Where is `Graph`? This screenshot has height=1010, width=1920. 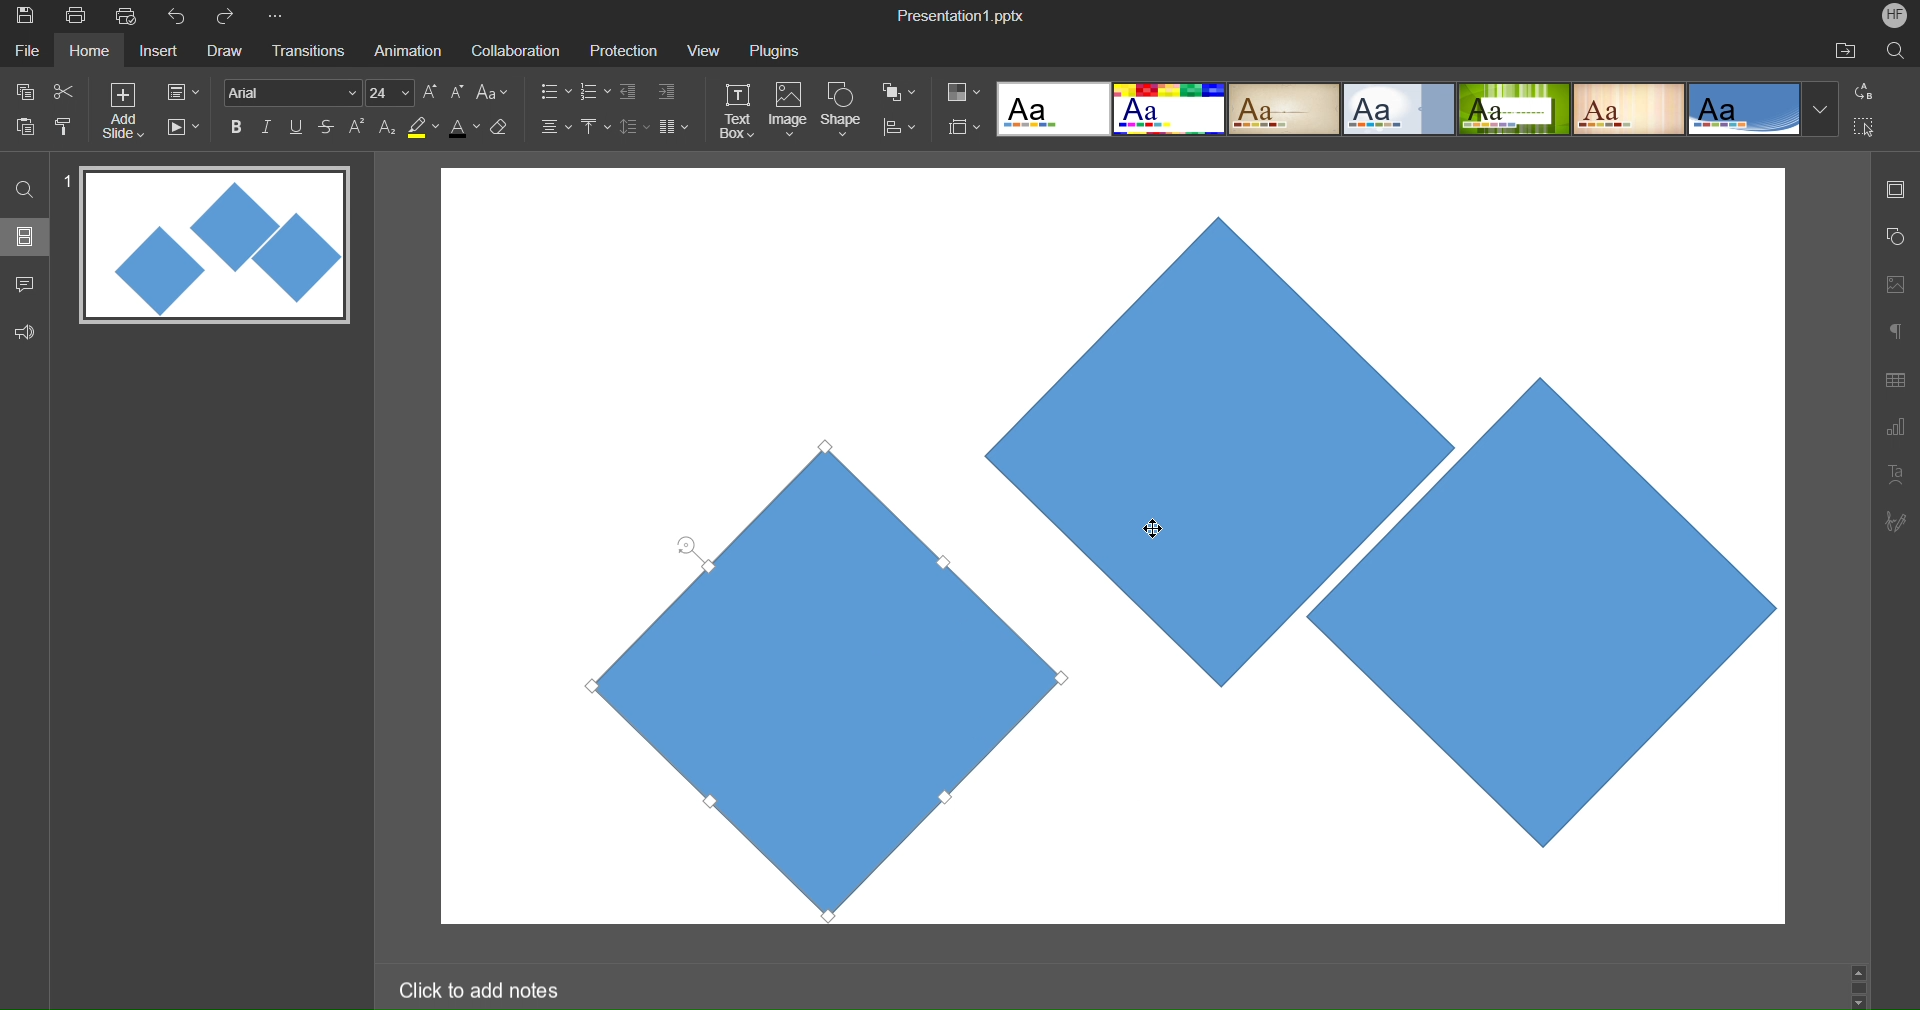
Graph is located at coordinates (1895, 430).